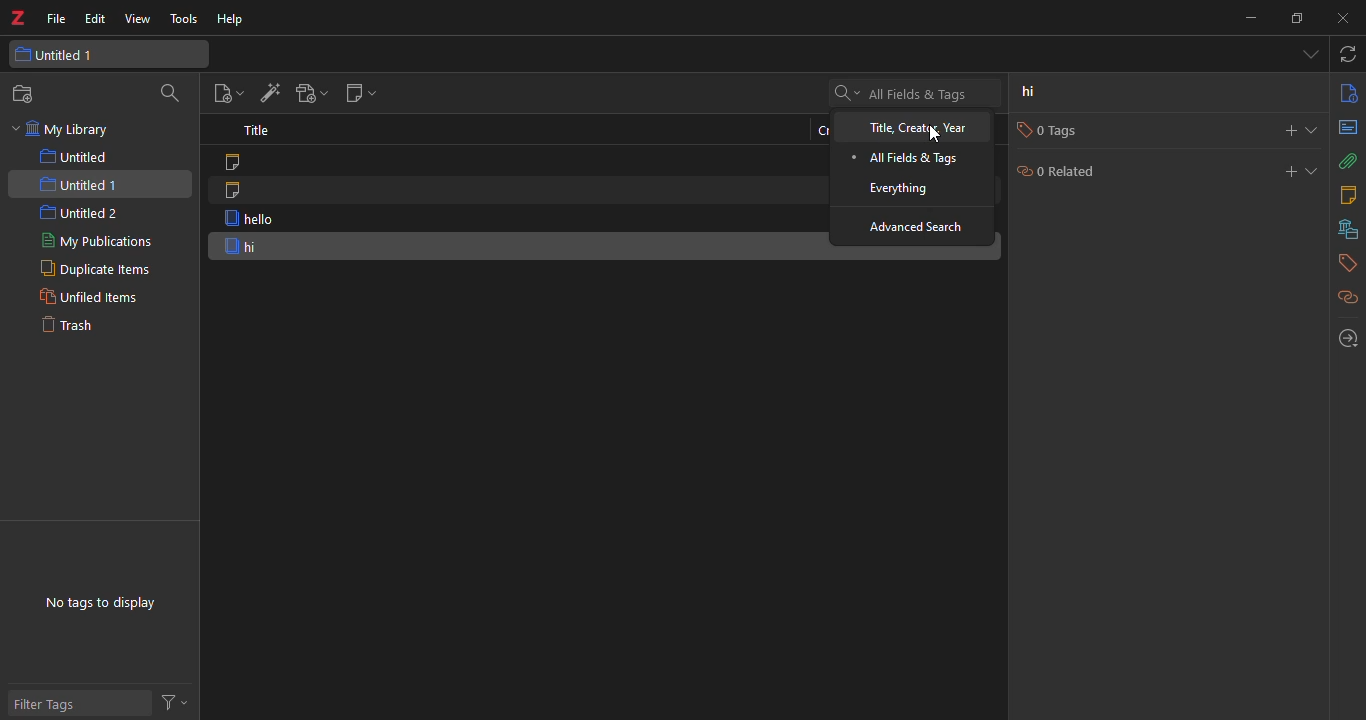 The height and width of the screenshot is (720, 1366). I want to click on add, so click(1285, 171).